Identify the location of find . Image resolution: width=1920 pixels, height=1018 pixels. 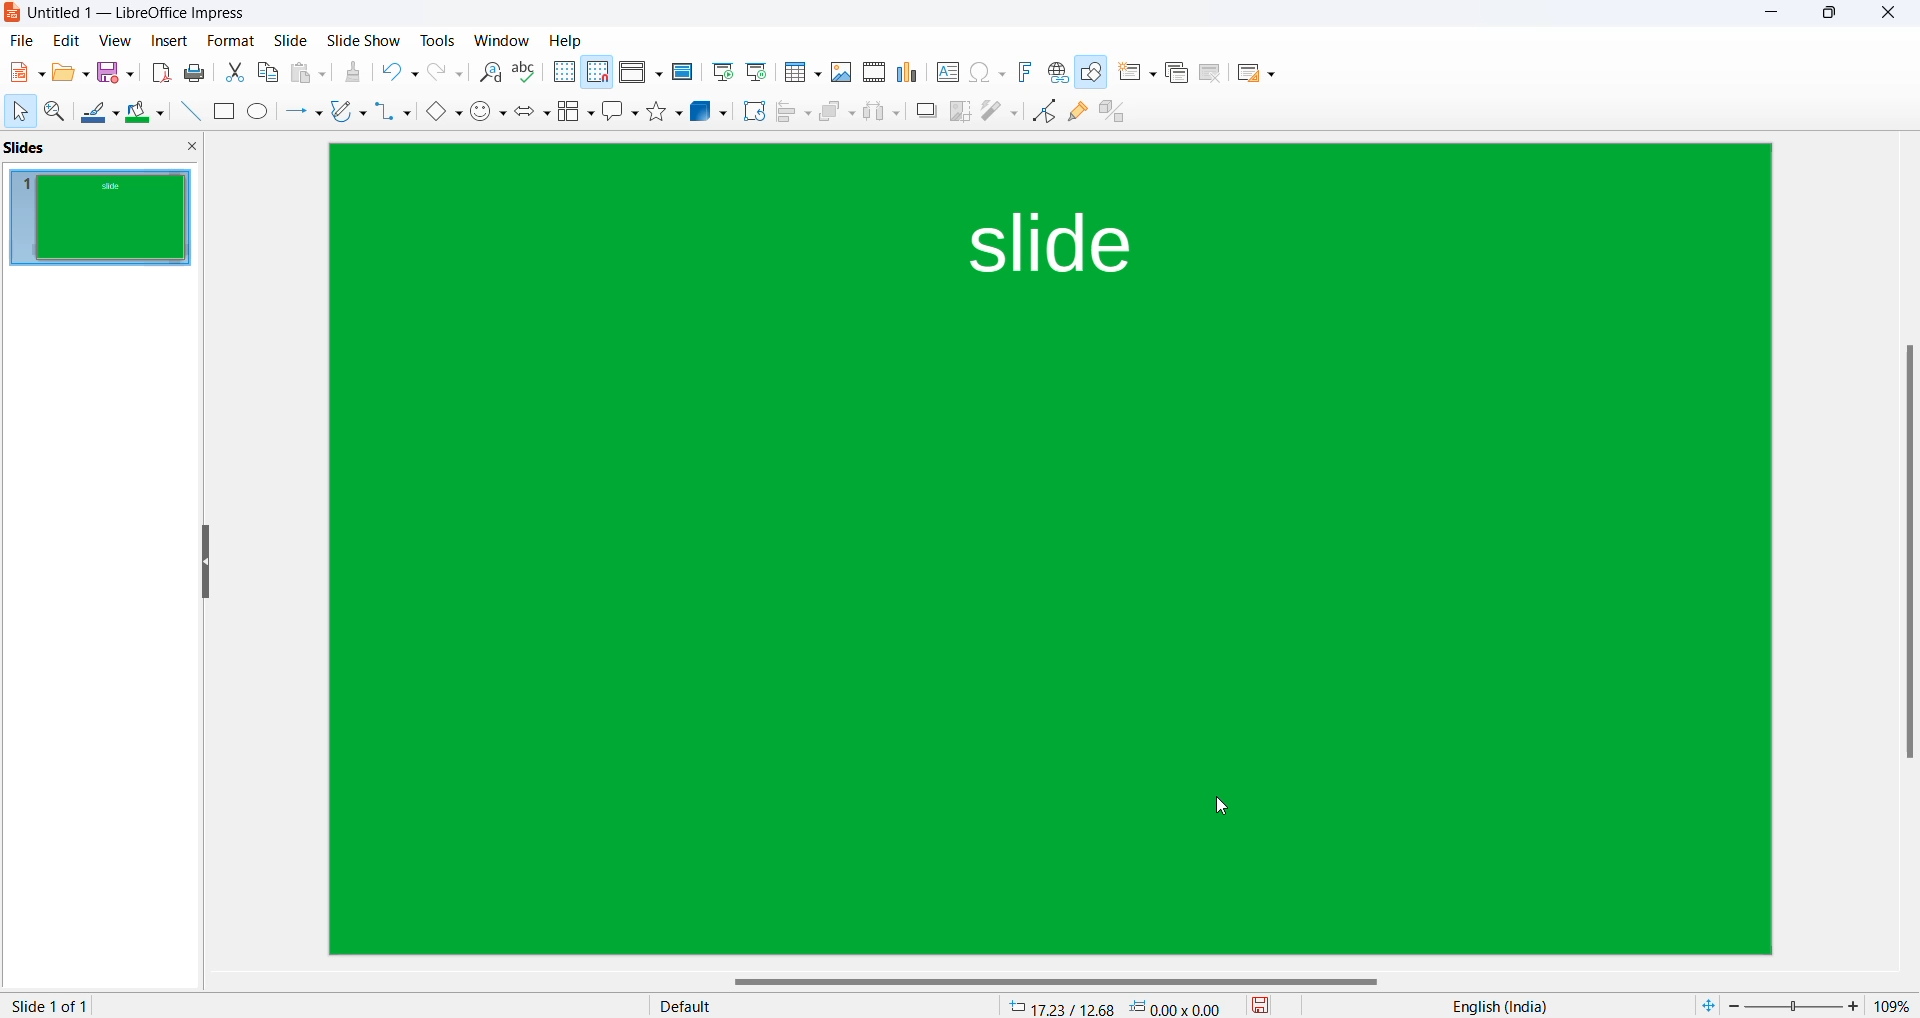
(491, 73).